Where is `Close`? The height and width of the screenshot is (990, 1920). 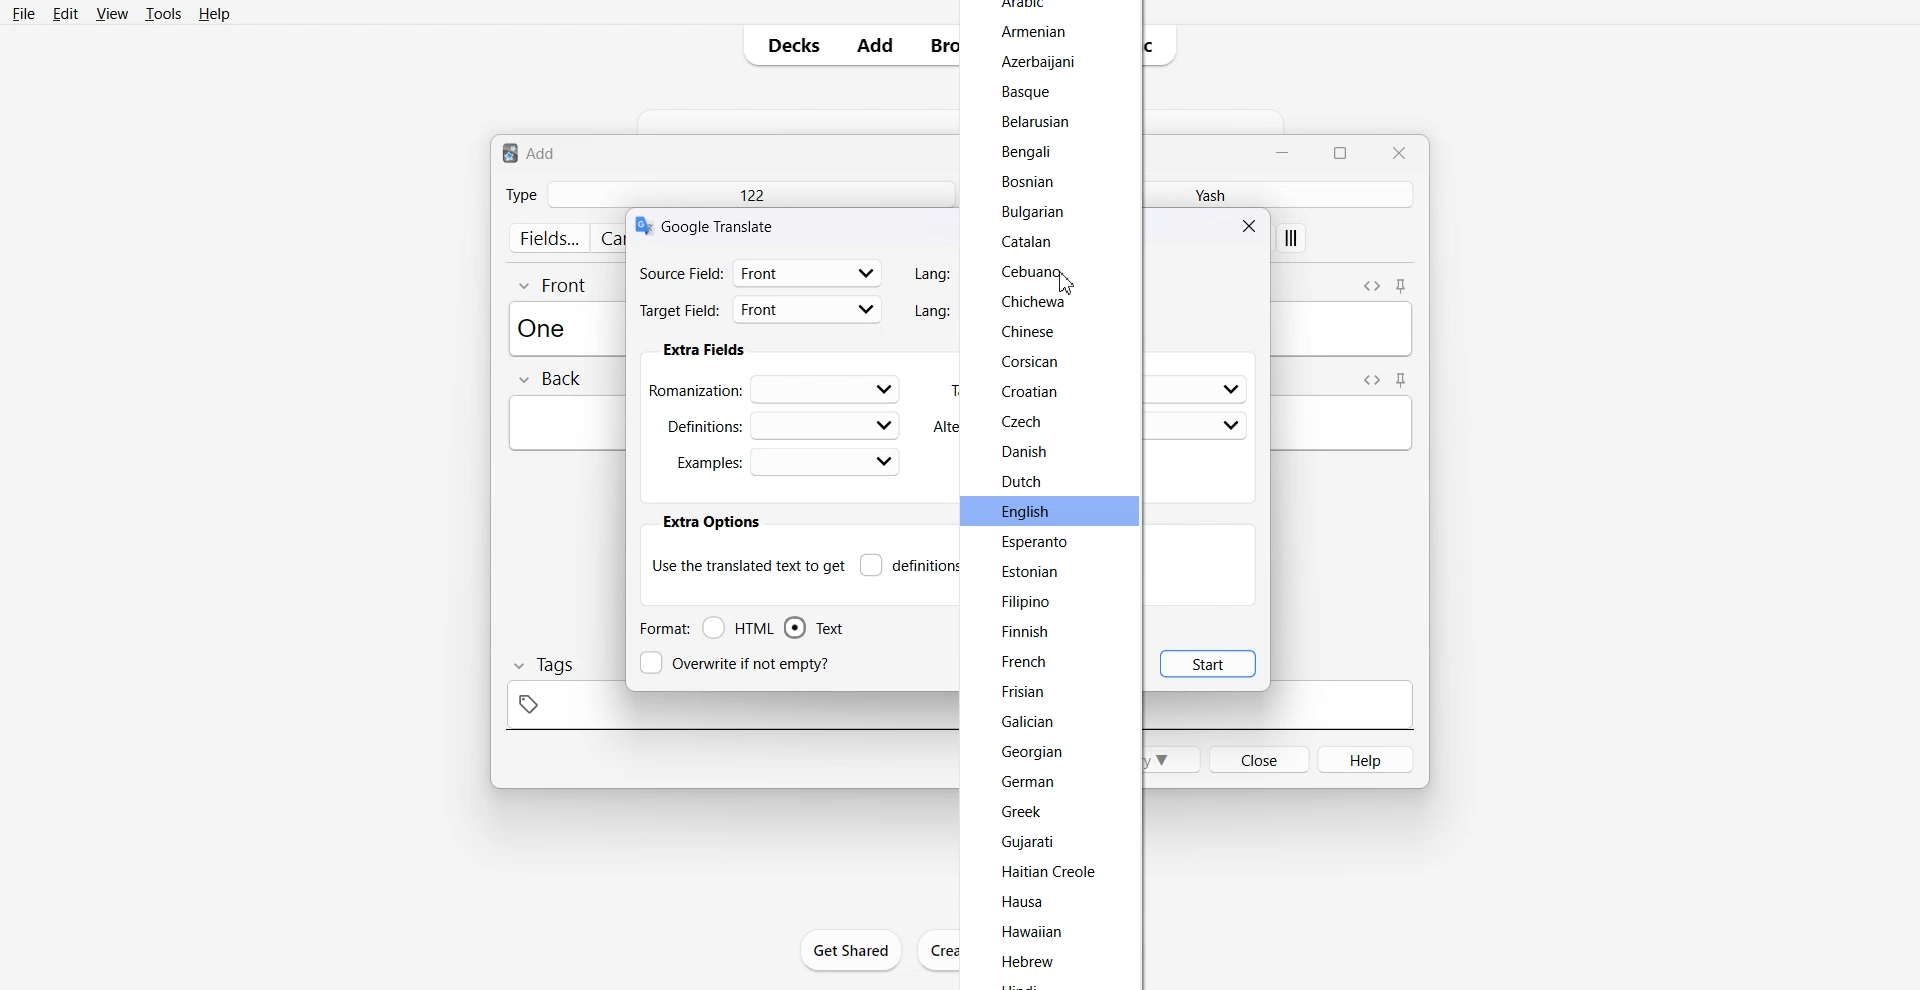 Close is located at coordinates (1258, 758).